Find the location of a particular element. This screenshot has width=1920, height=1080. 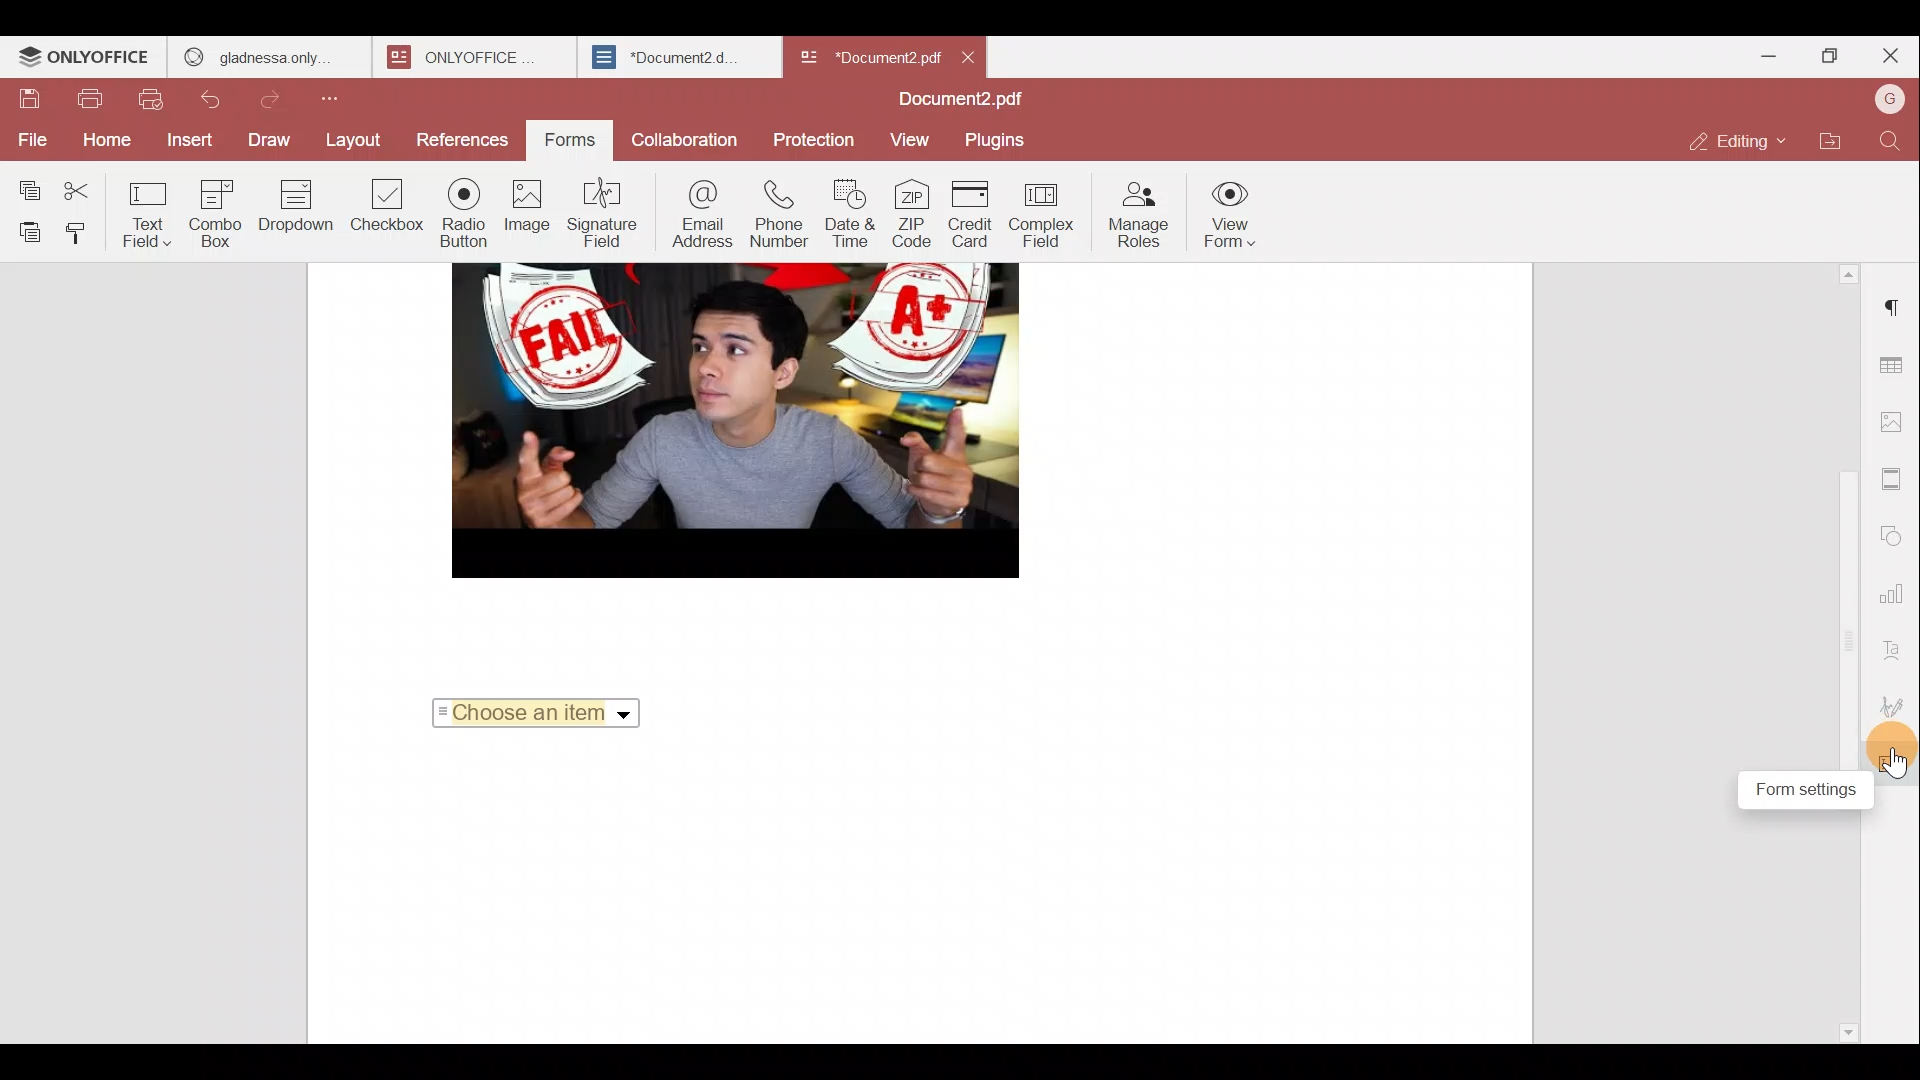

Checkbox is located at coordinates (383, 208).